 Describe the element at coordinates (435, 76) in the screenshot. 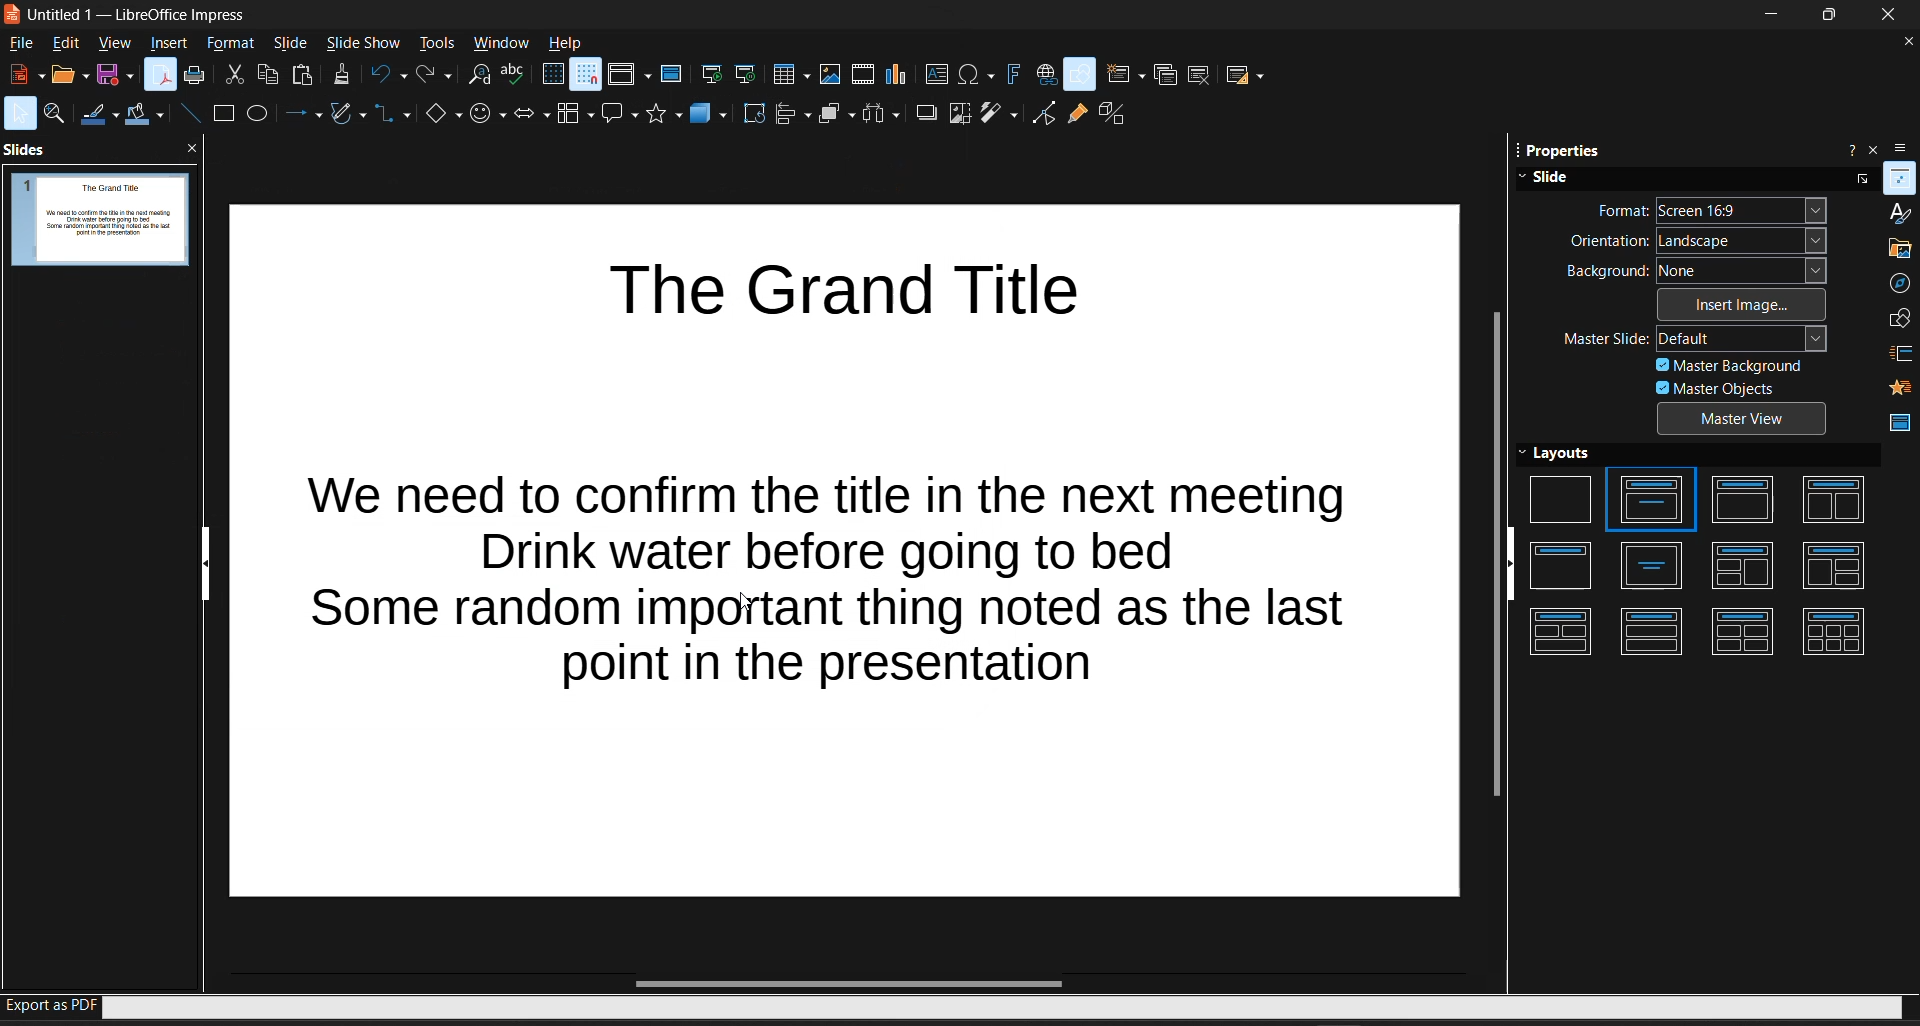

I see `redo` at that location.